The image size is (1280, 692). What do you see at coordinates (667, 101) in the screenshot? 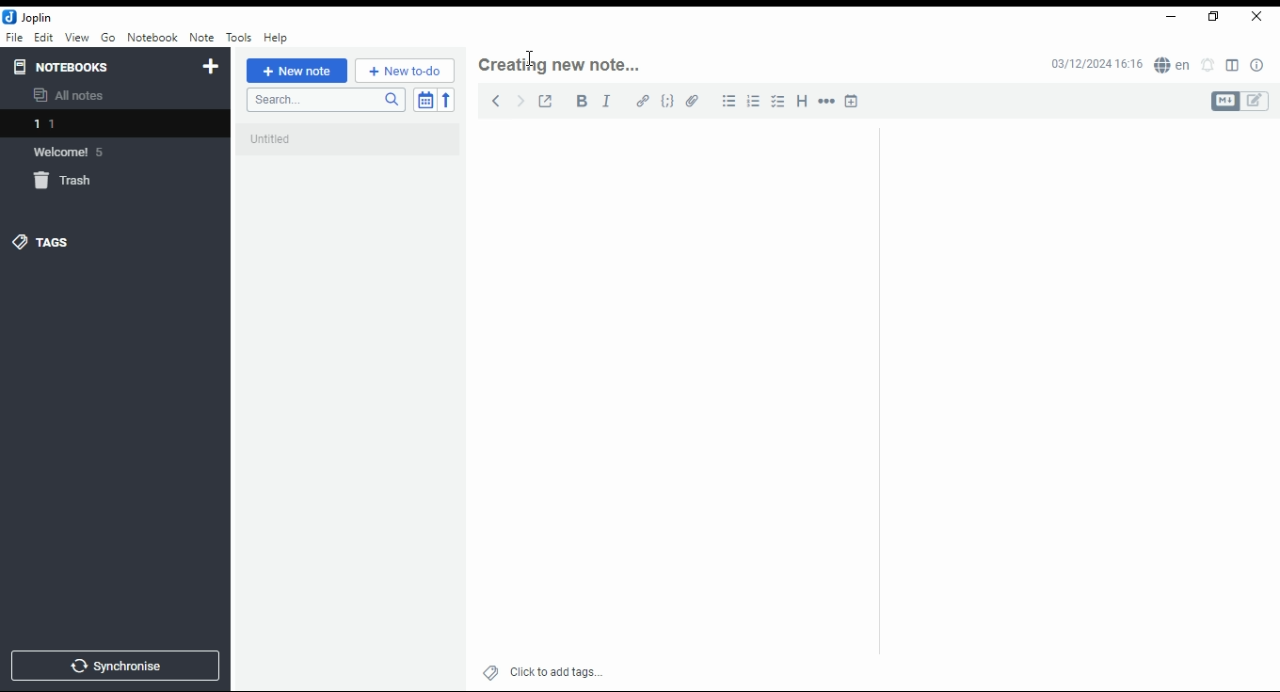
I see `code` at bounding box center [667, 101].